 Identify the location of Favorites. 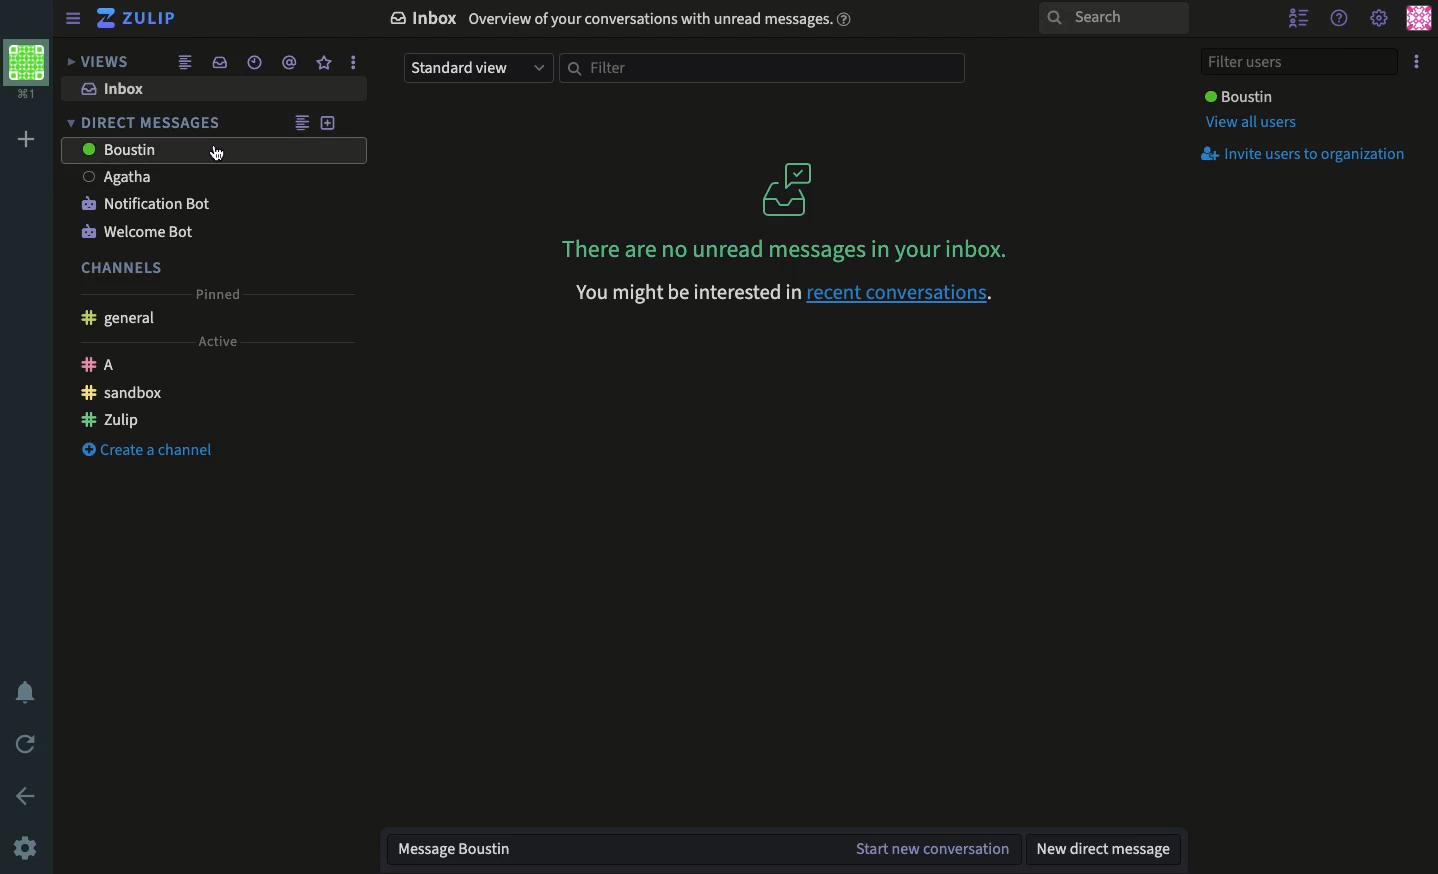
(325, 63).